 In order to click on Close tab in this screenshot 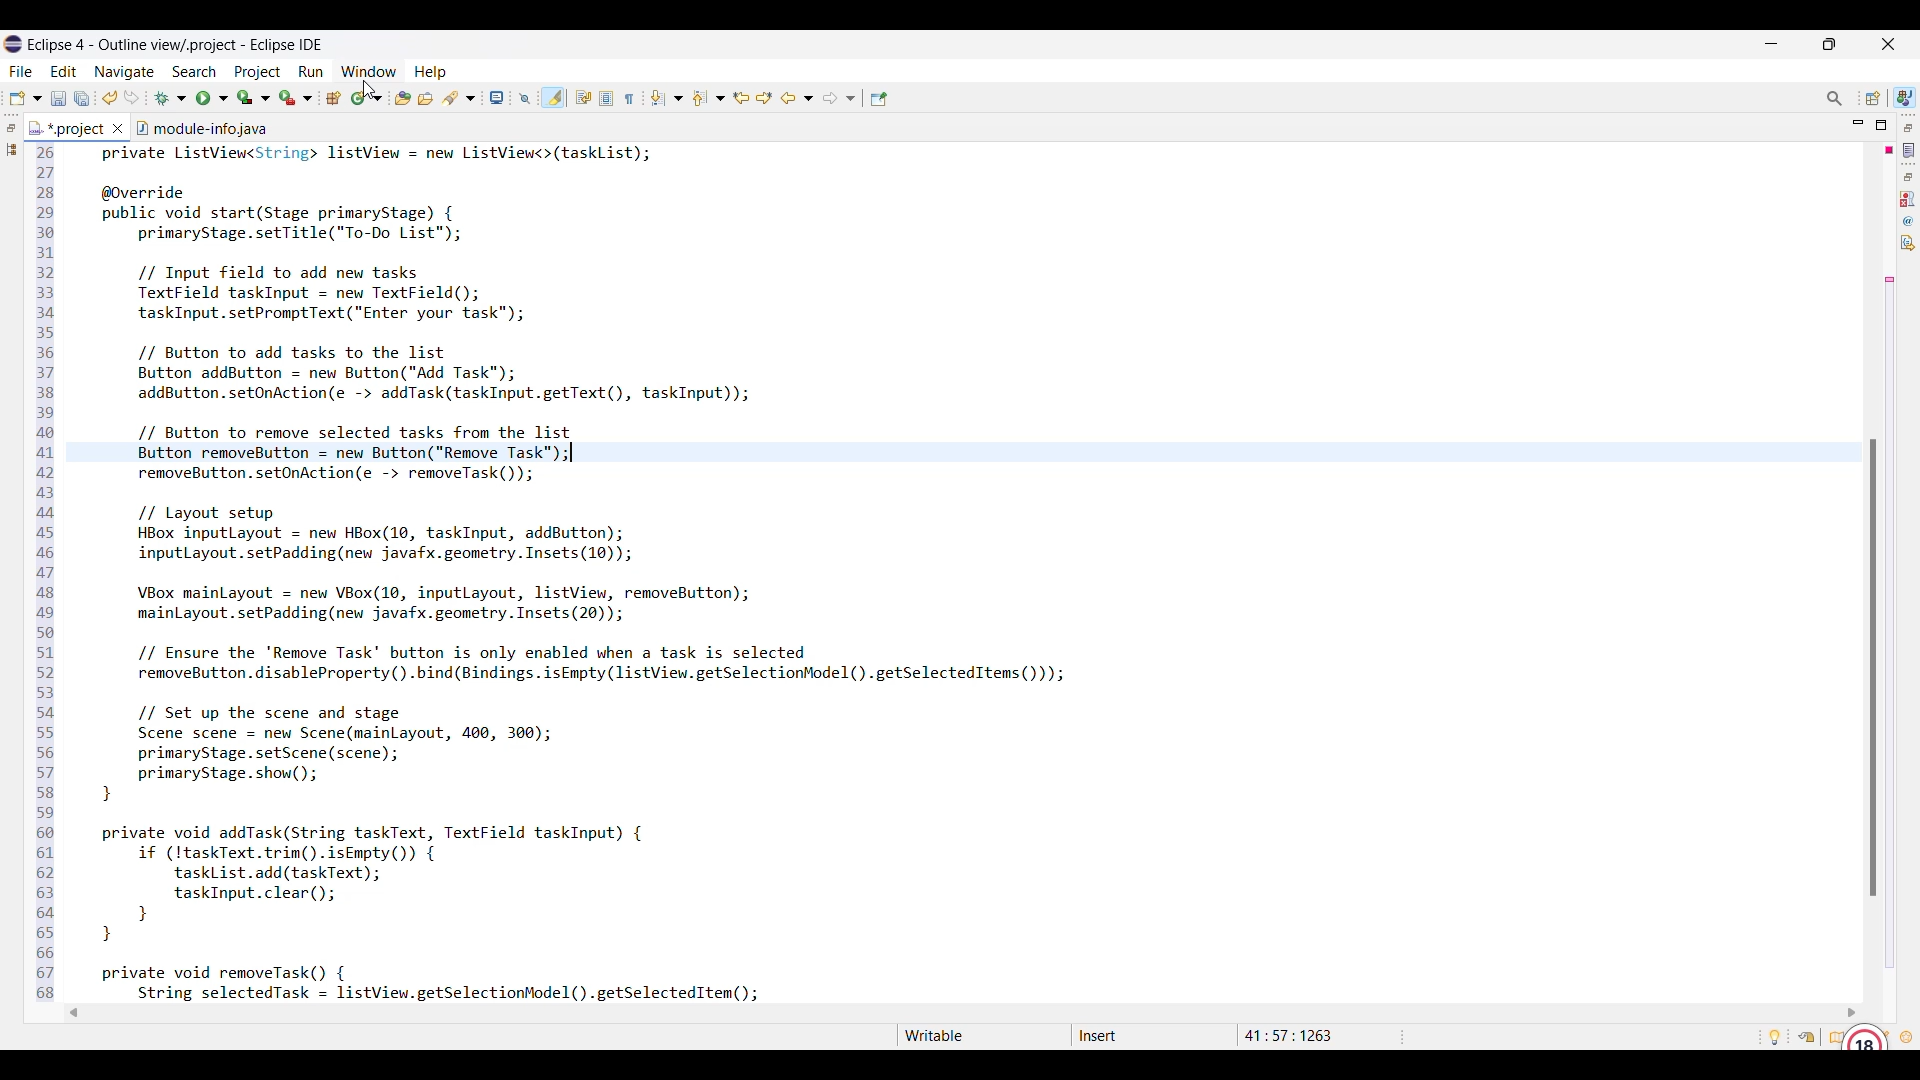, I will do `click(118, 128)`.